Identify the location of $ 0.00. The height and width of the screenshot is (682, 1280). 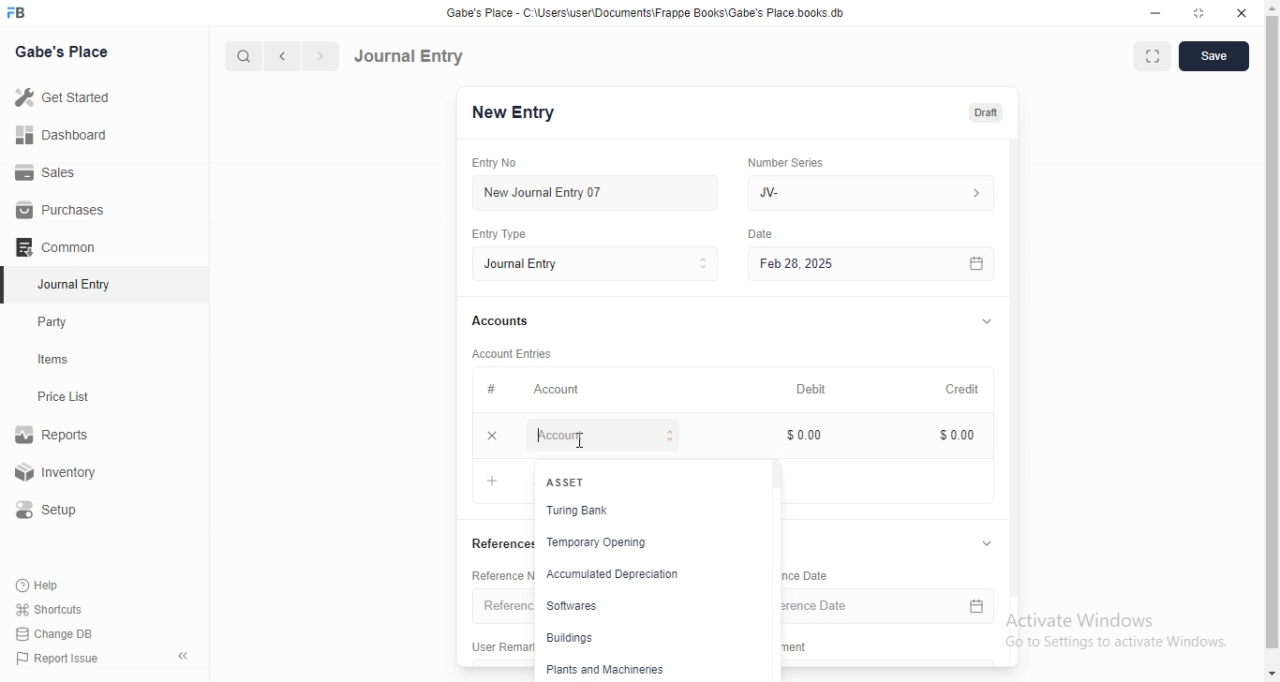
(960, 436).